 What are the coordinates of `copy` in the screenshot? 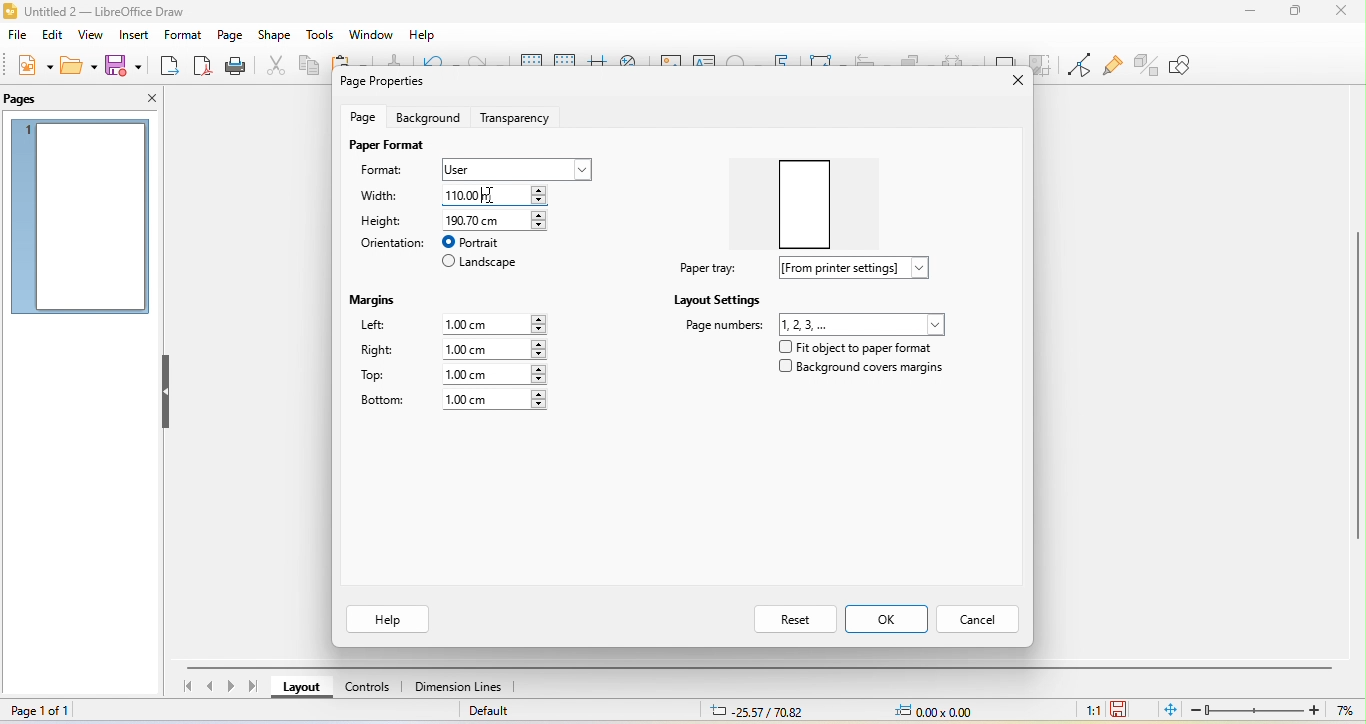 It's located at (308, 68).